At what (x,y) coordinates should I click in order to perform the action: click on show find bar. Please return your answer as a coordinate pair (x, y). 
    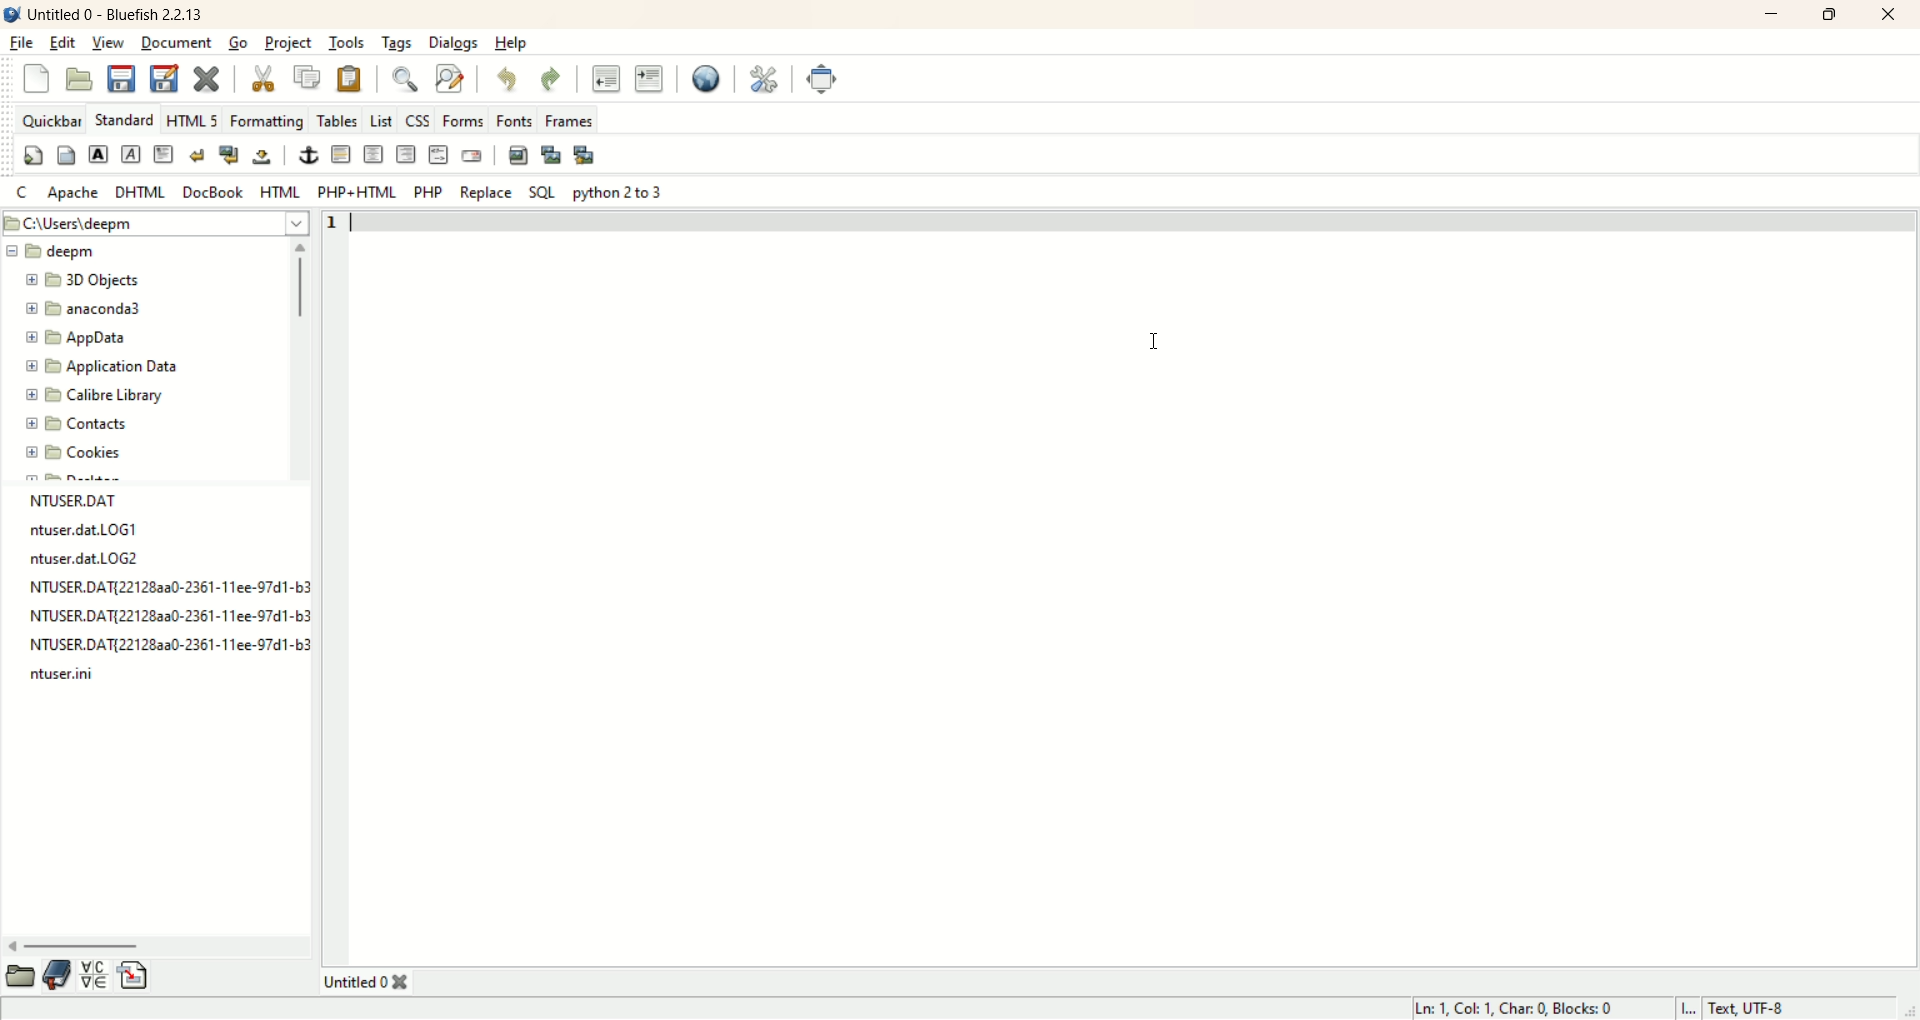
    Looking at the image, I should click on (406, 81).